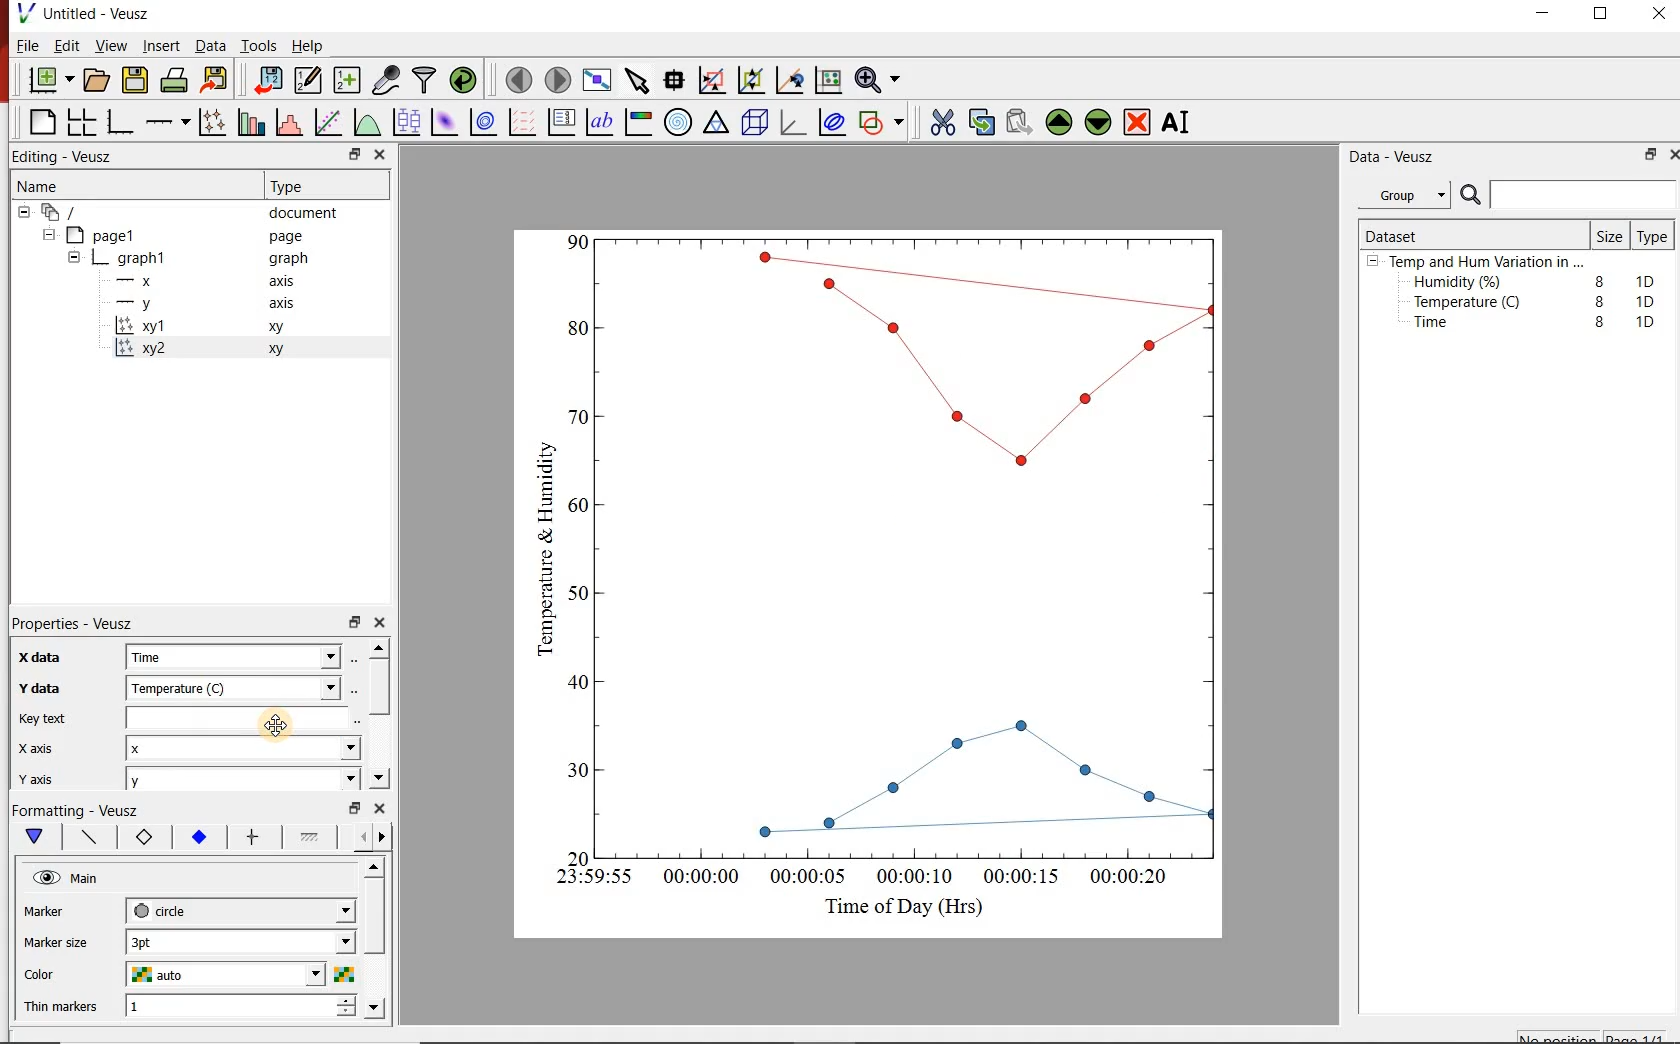  What do you see at coordinates (328, 749) in the screenshot?
I see `x axis dropdown` at bounding box center [328, 749].